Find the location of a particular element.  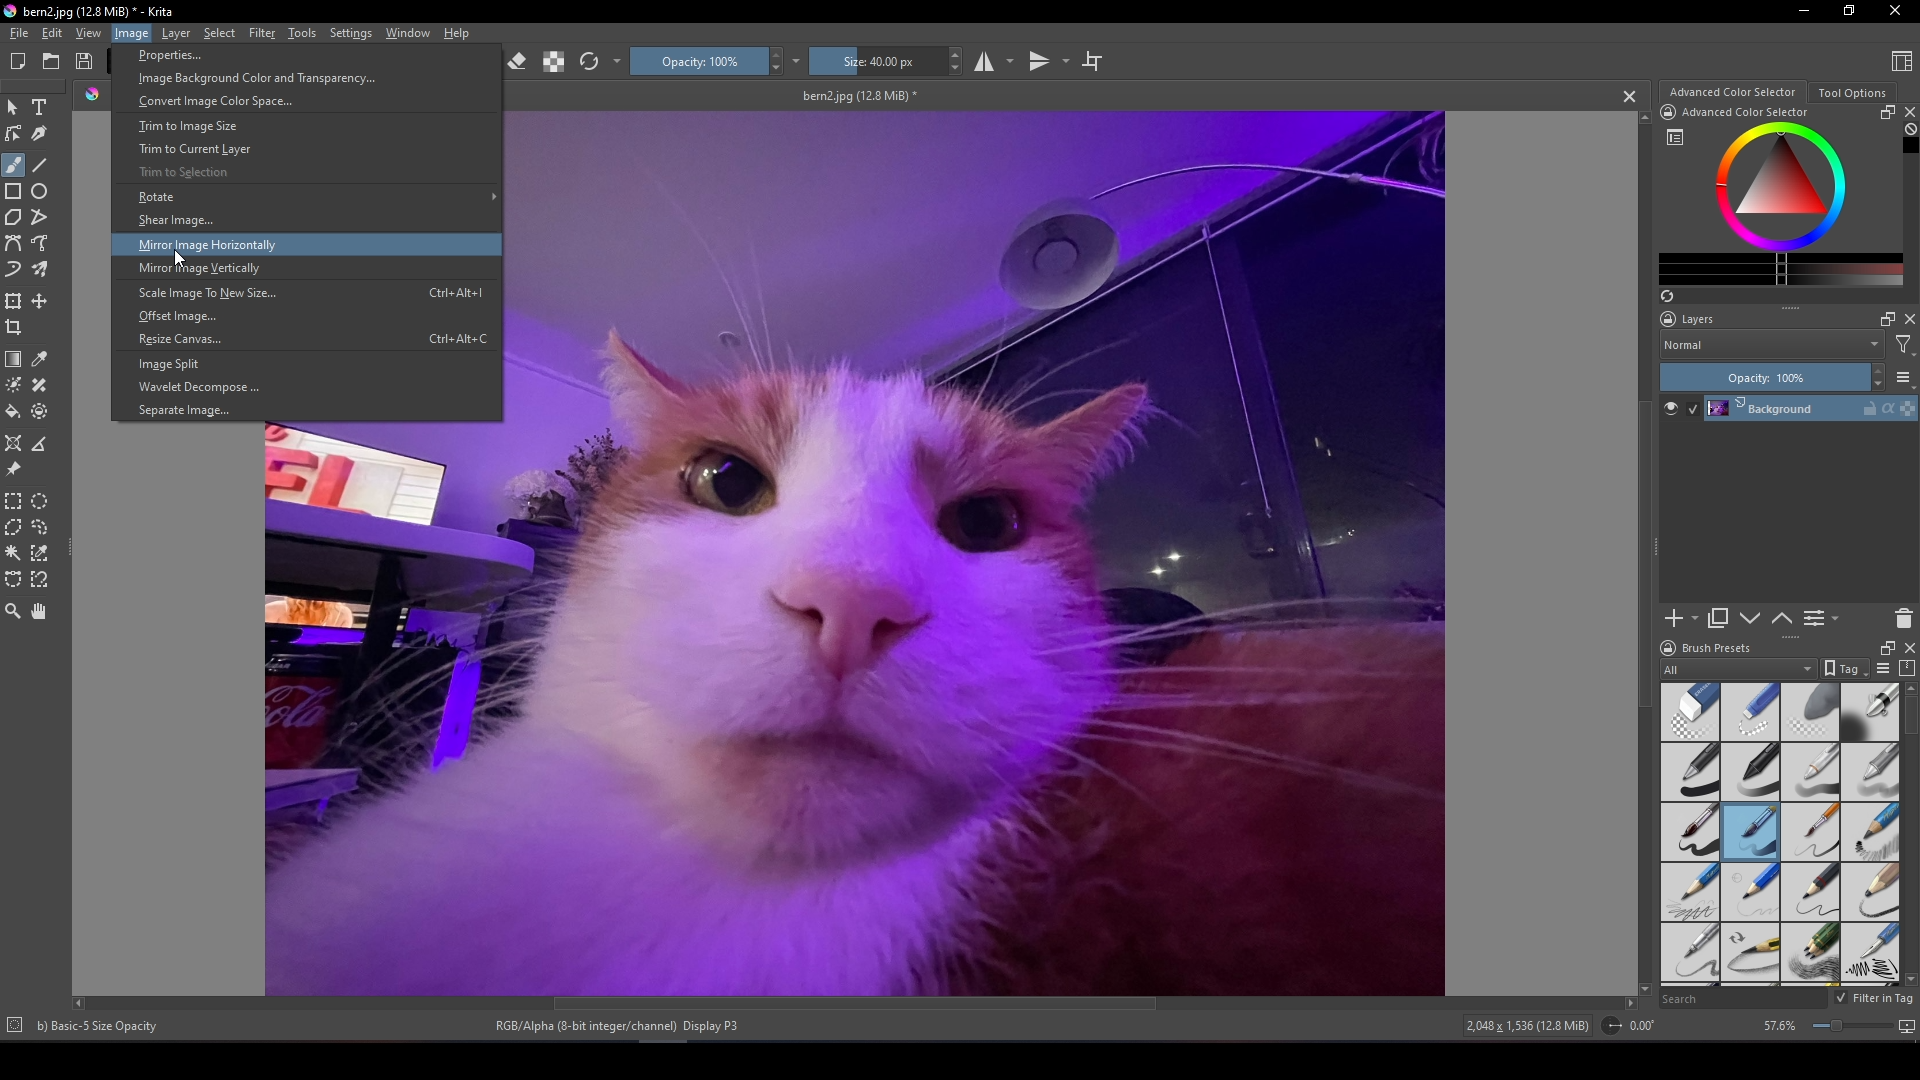

Float docker is located at coordinates (1890, 113).